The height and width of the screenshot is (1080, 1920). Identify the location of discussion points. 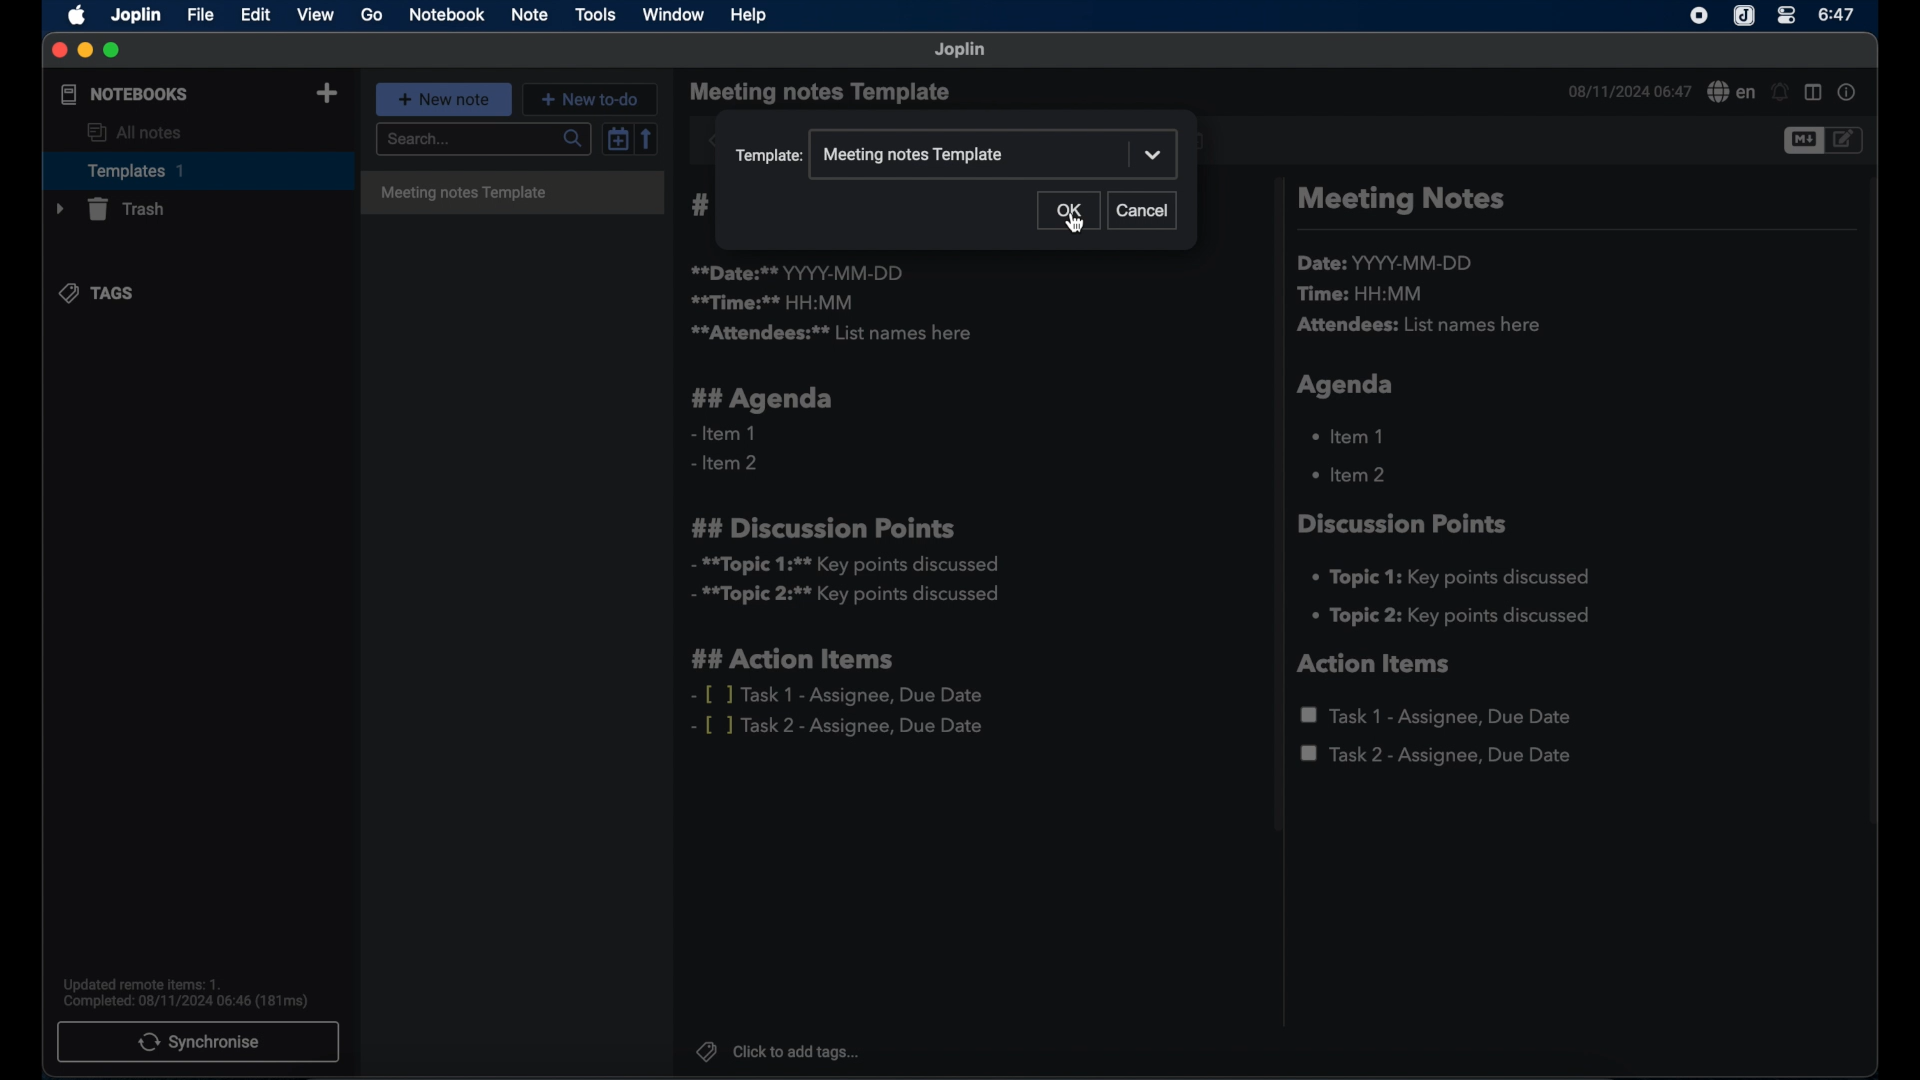
(1405, 524).